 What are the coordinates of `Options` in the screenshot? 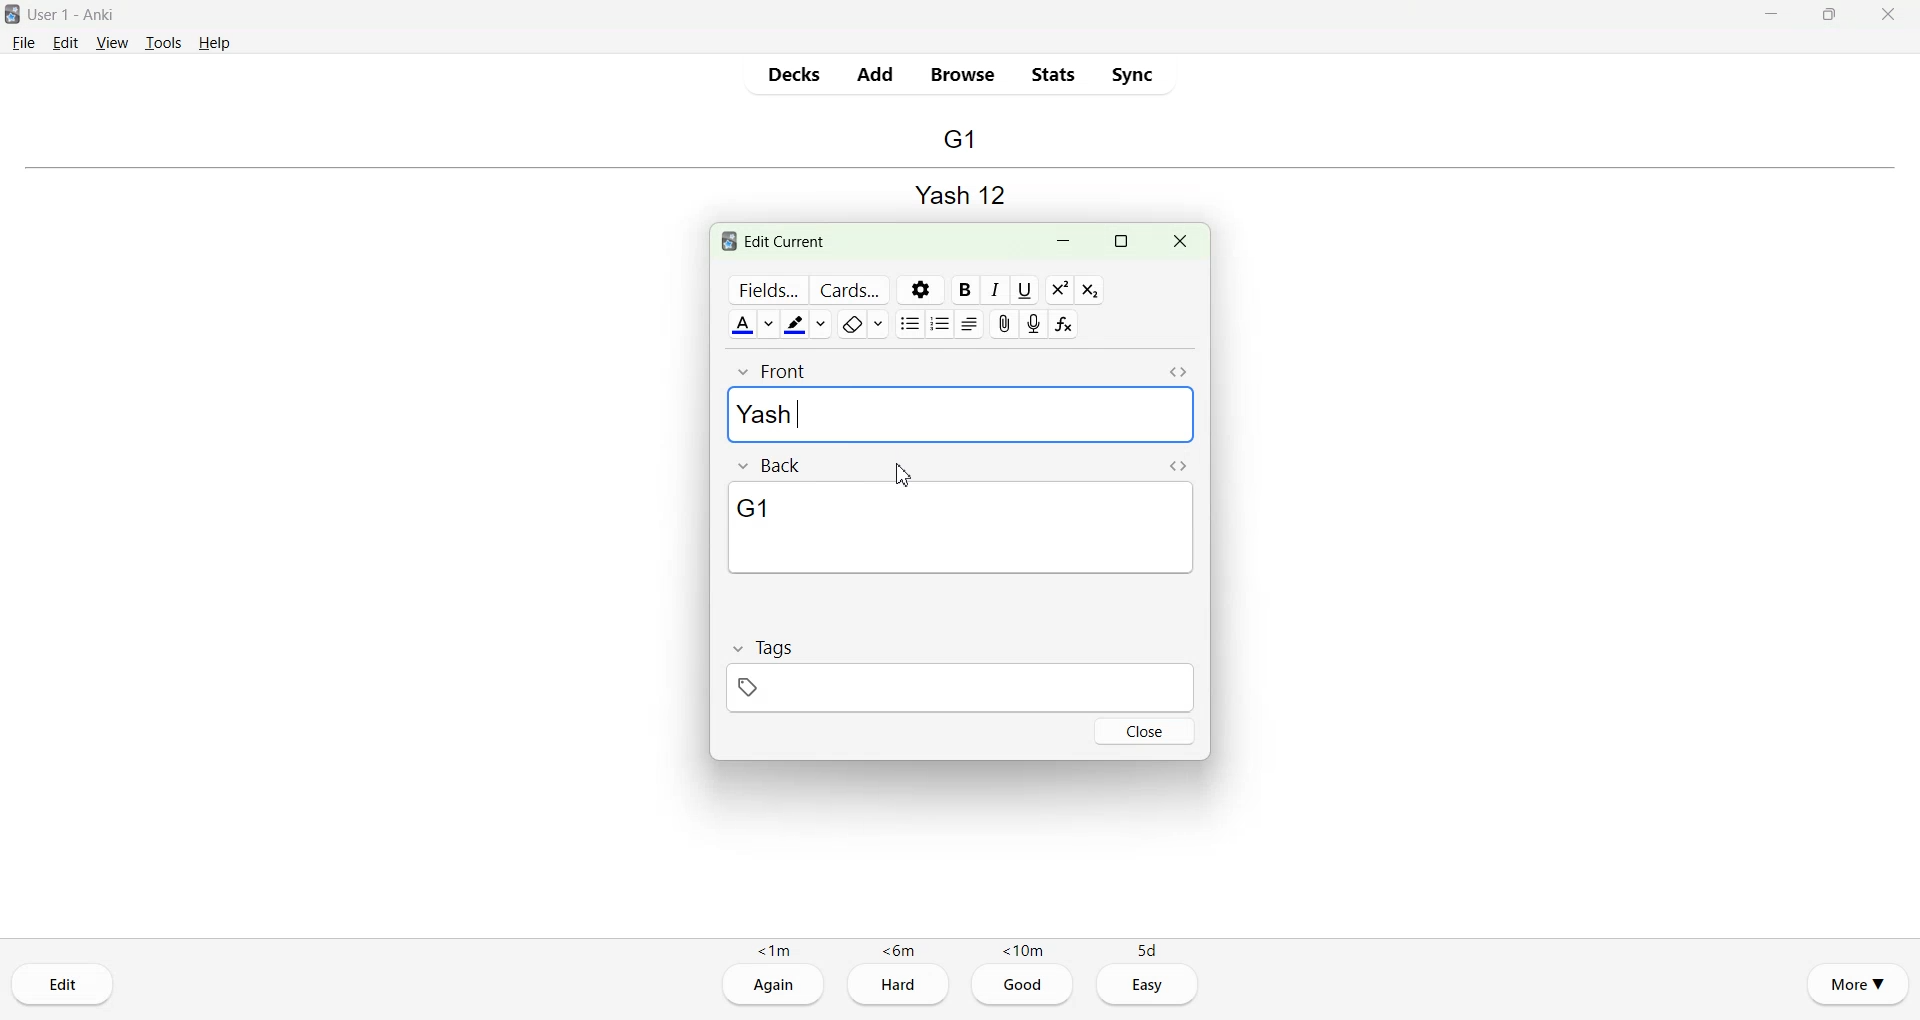 It's located at (920, 290).